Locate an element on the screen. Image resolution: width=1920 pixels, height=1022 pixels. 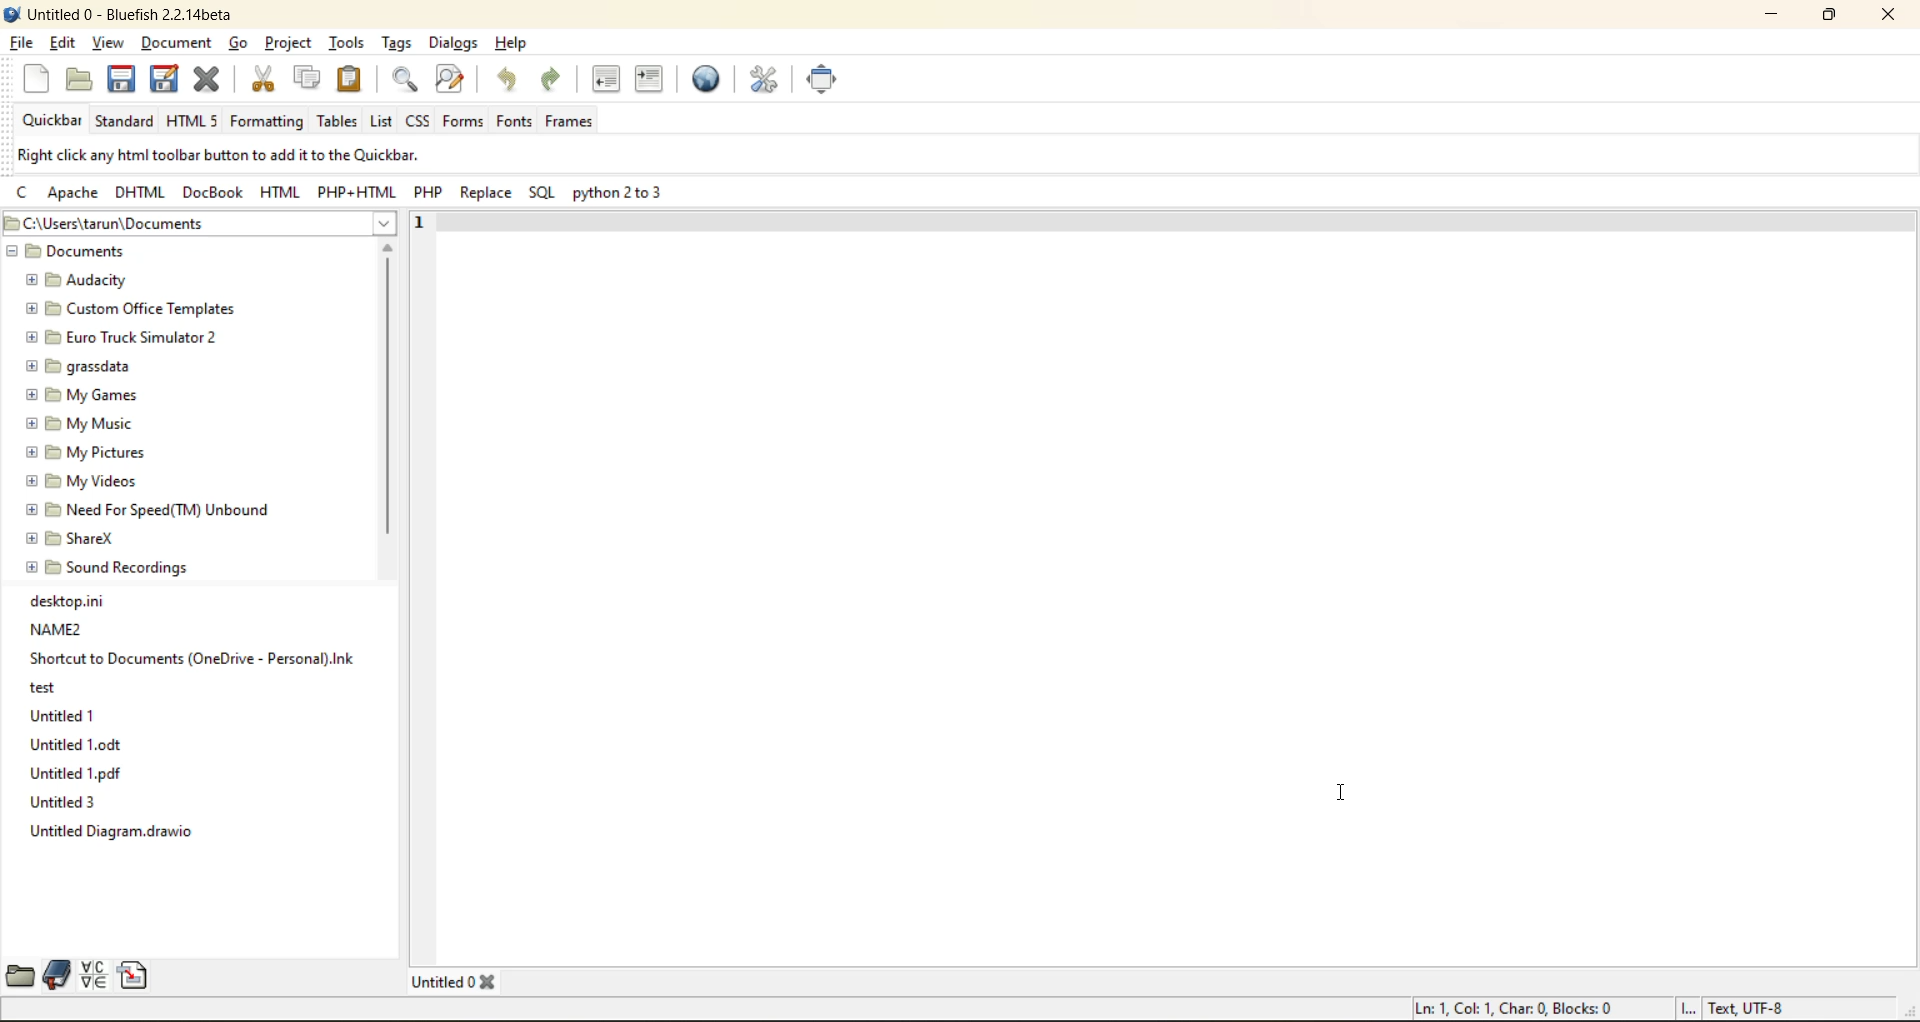
find and replace is located at coordinates (451, 80).